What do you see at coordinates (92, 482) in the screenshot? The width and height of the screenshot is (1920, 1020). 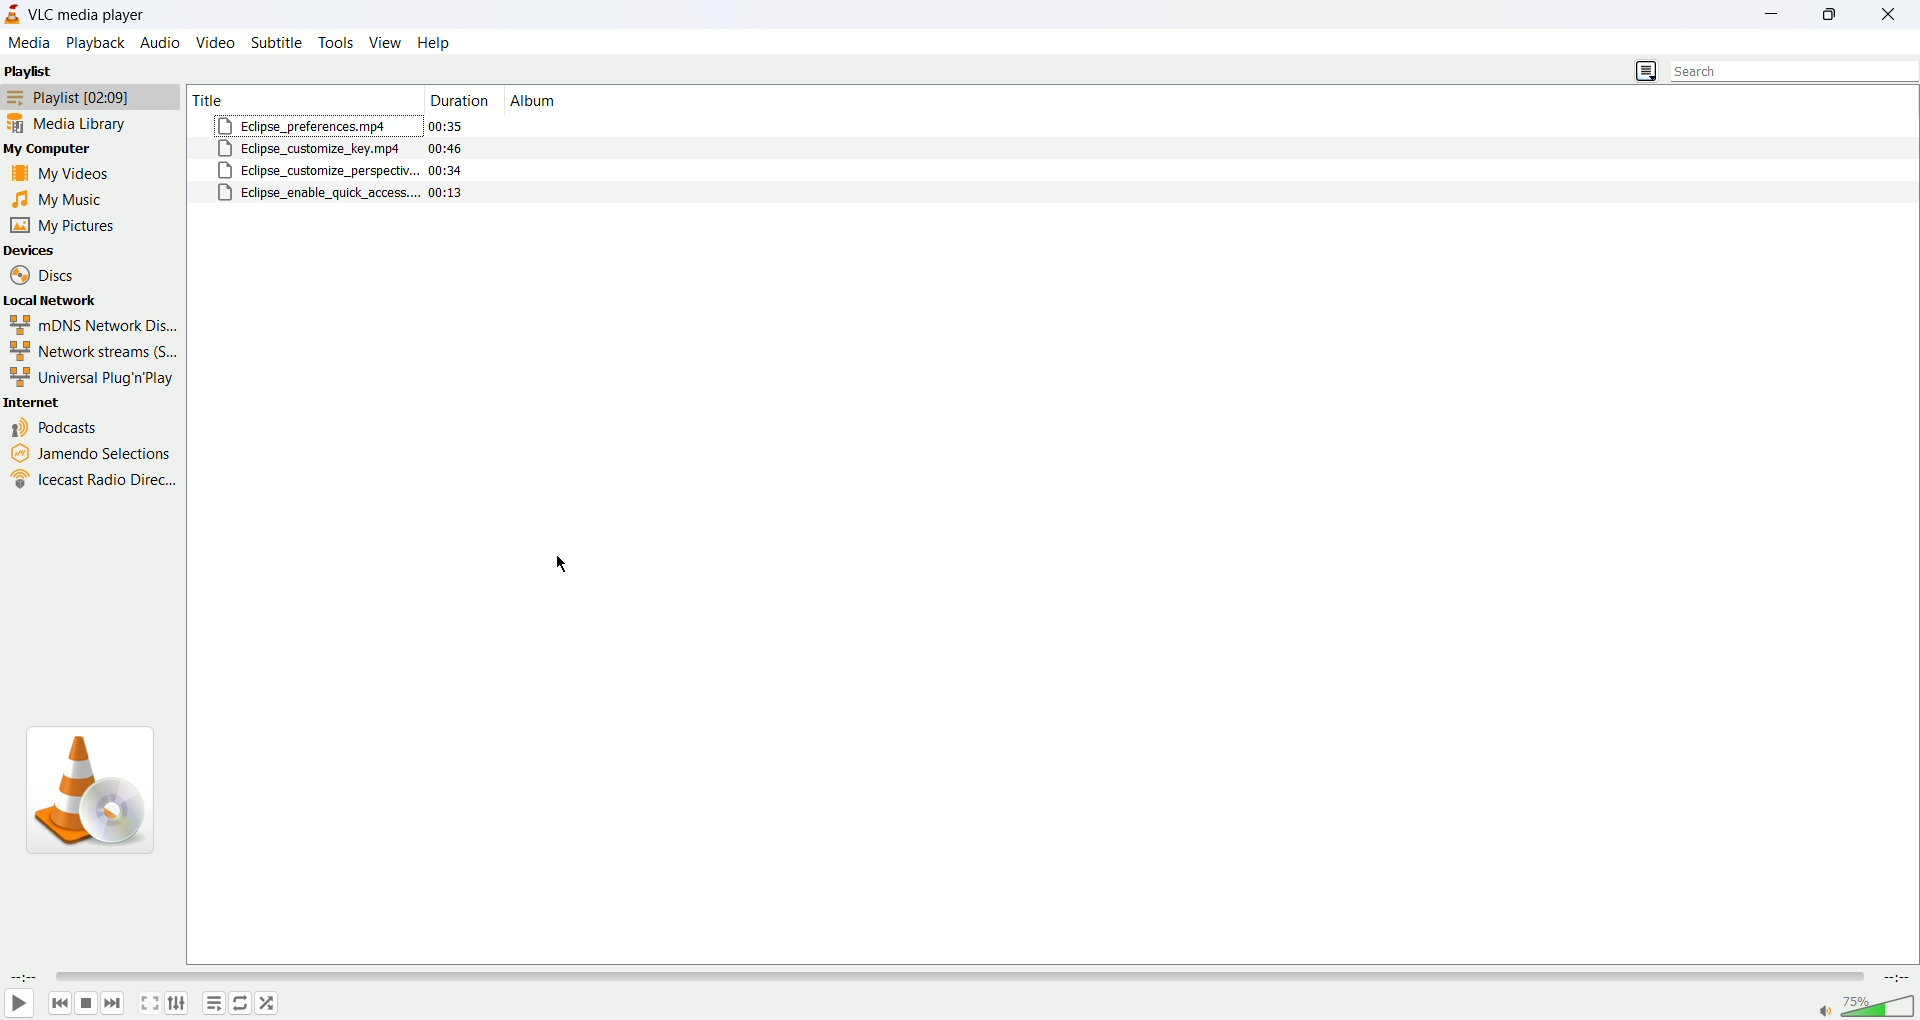 I see `icecast radio` at bounding box center [92, 482].